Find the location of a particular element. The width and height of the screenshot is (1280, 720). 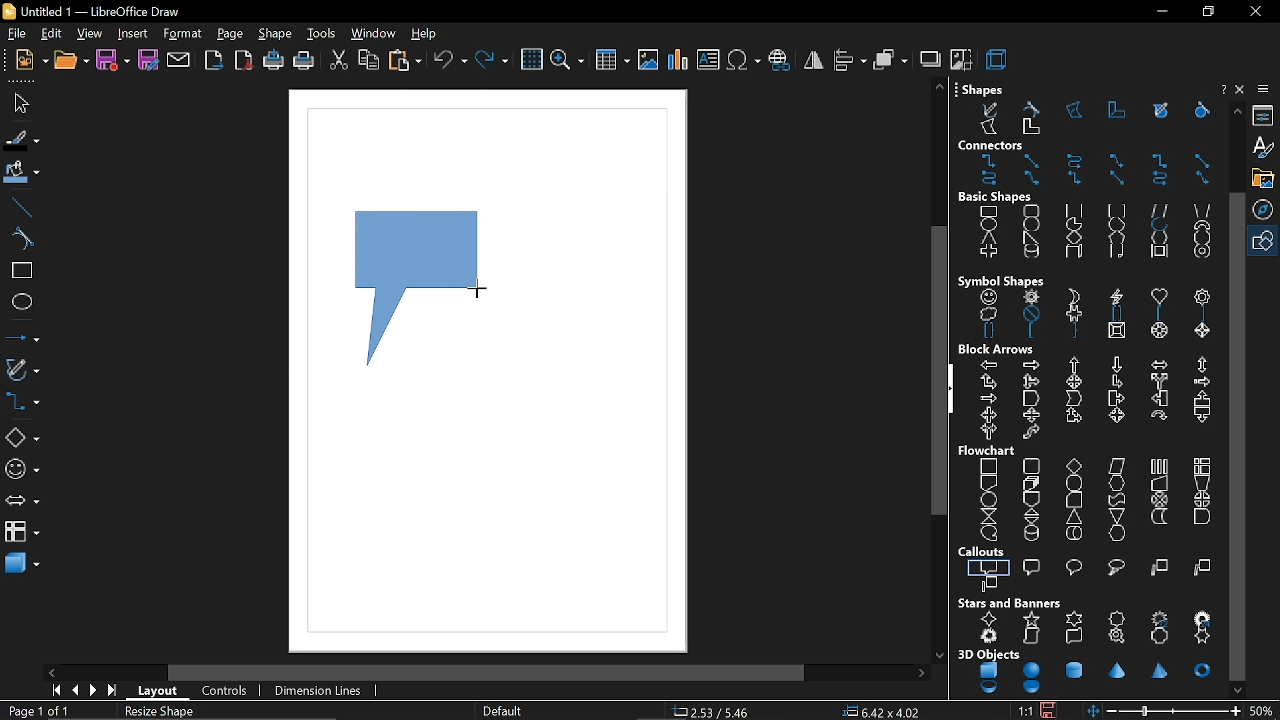

tools is located at coordinates (324, 35).